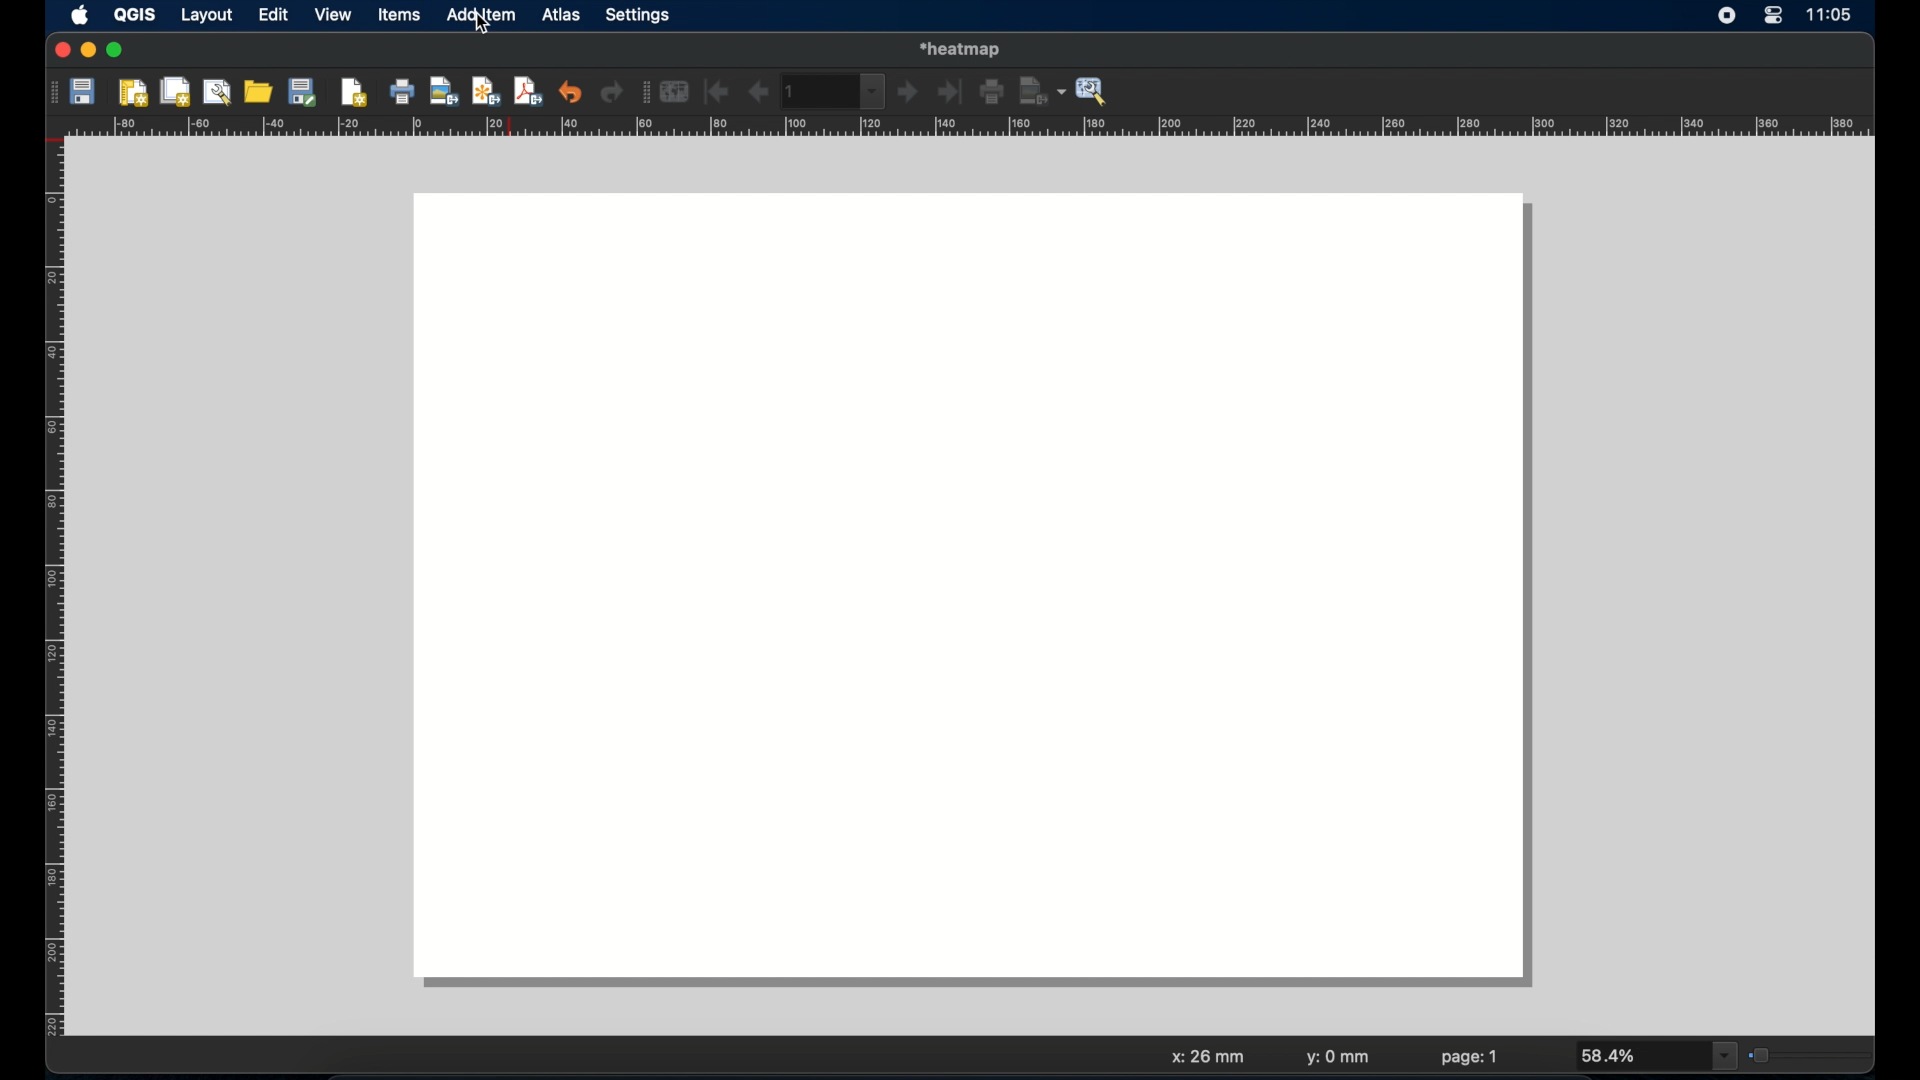 This screenshot has width=1920, height=1080. I want to click on drag hadle, so click(49, 91).